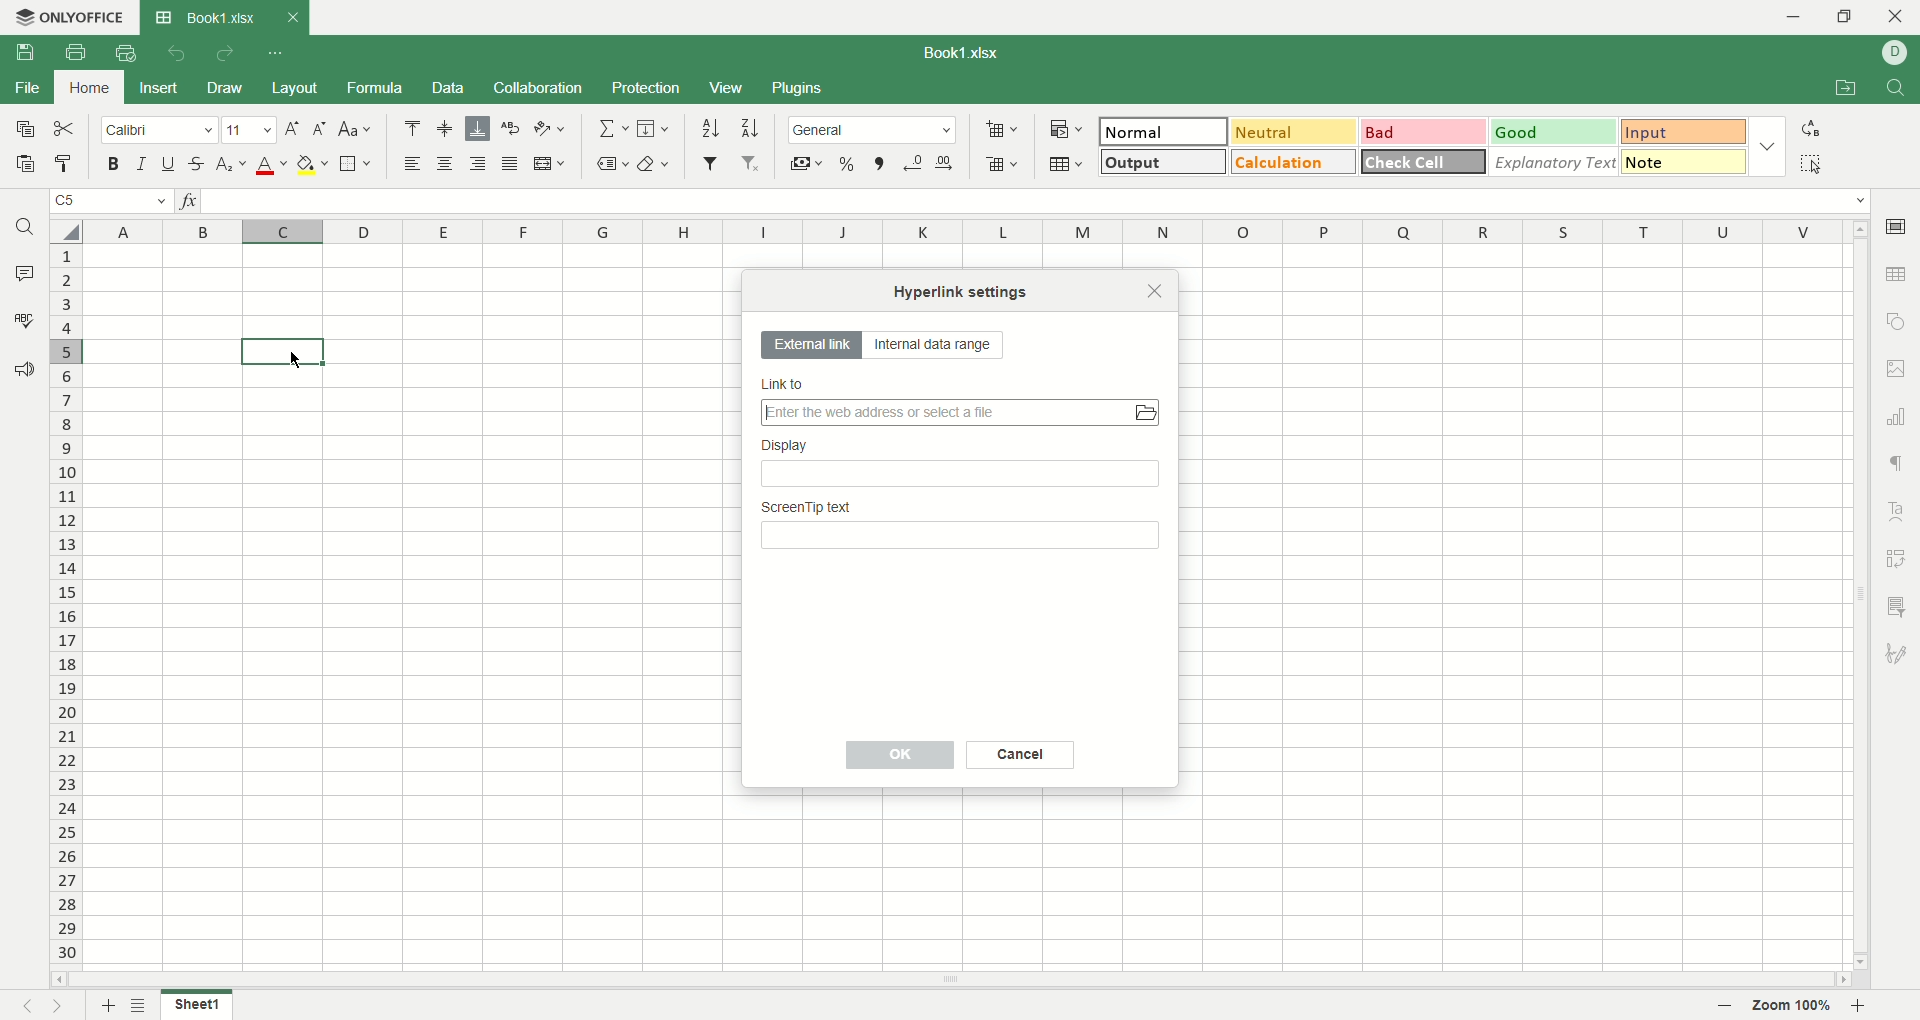  I want to click on column, so click(964, 232).